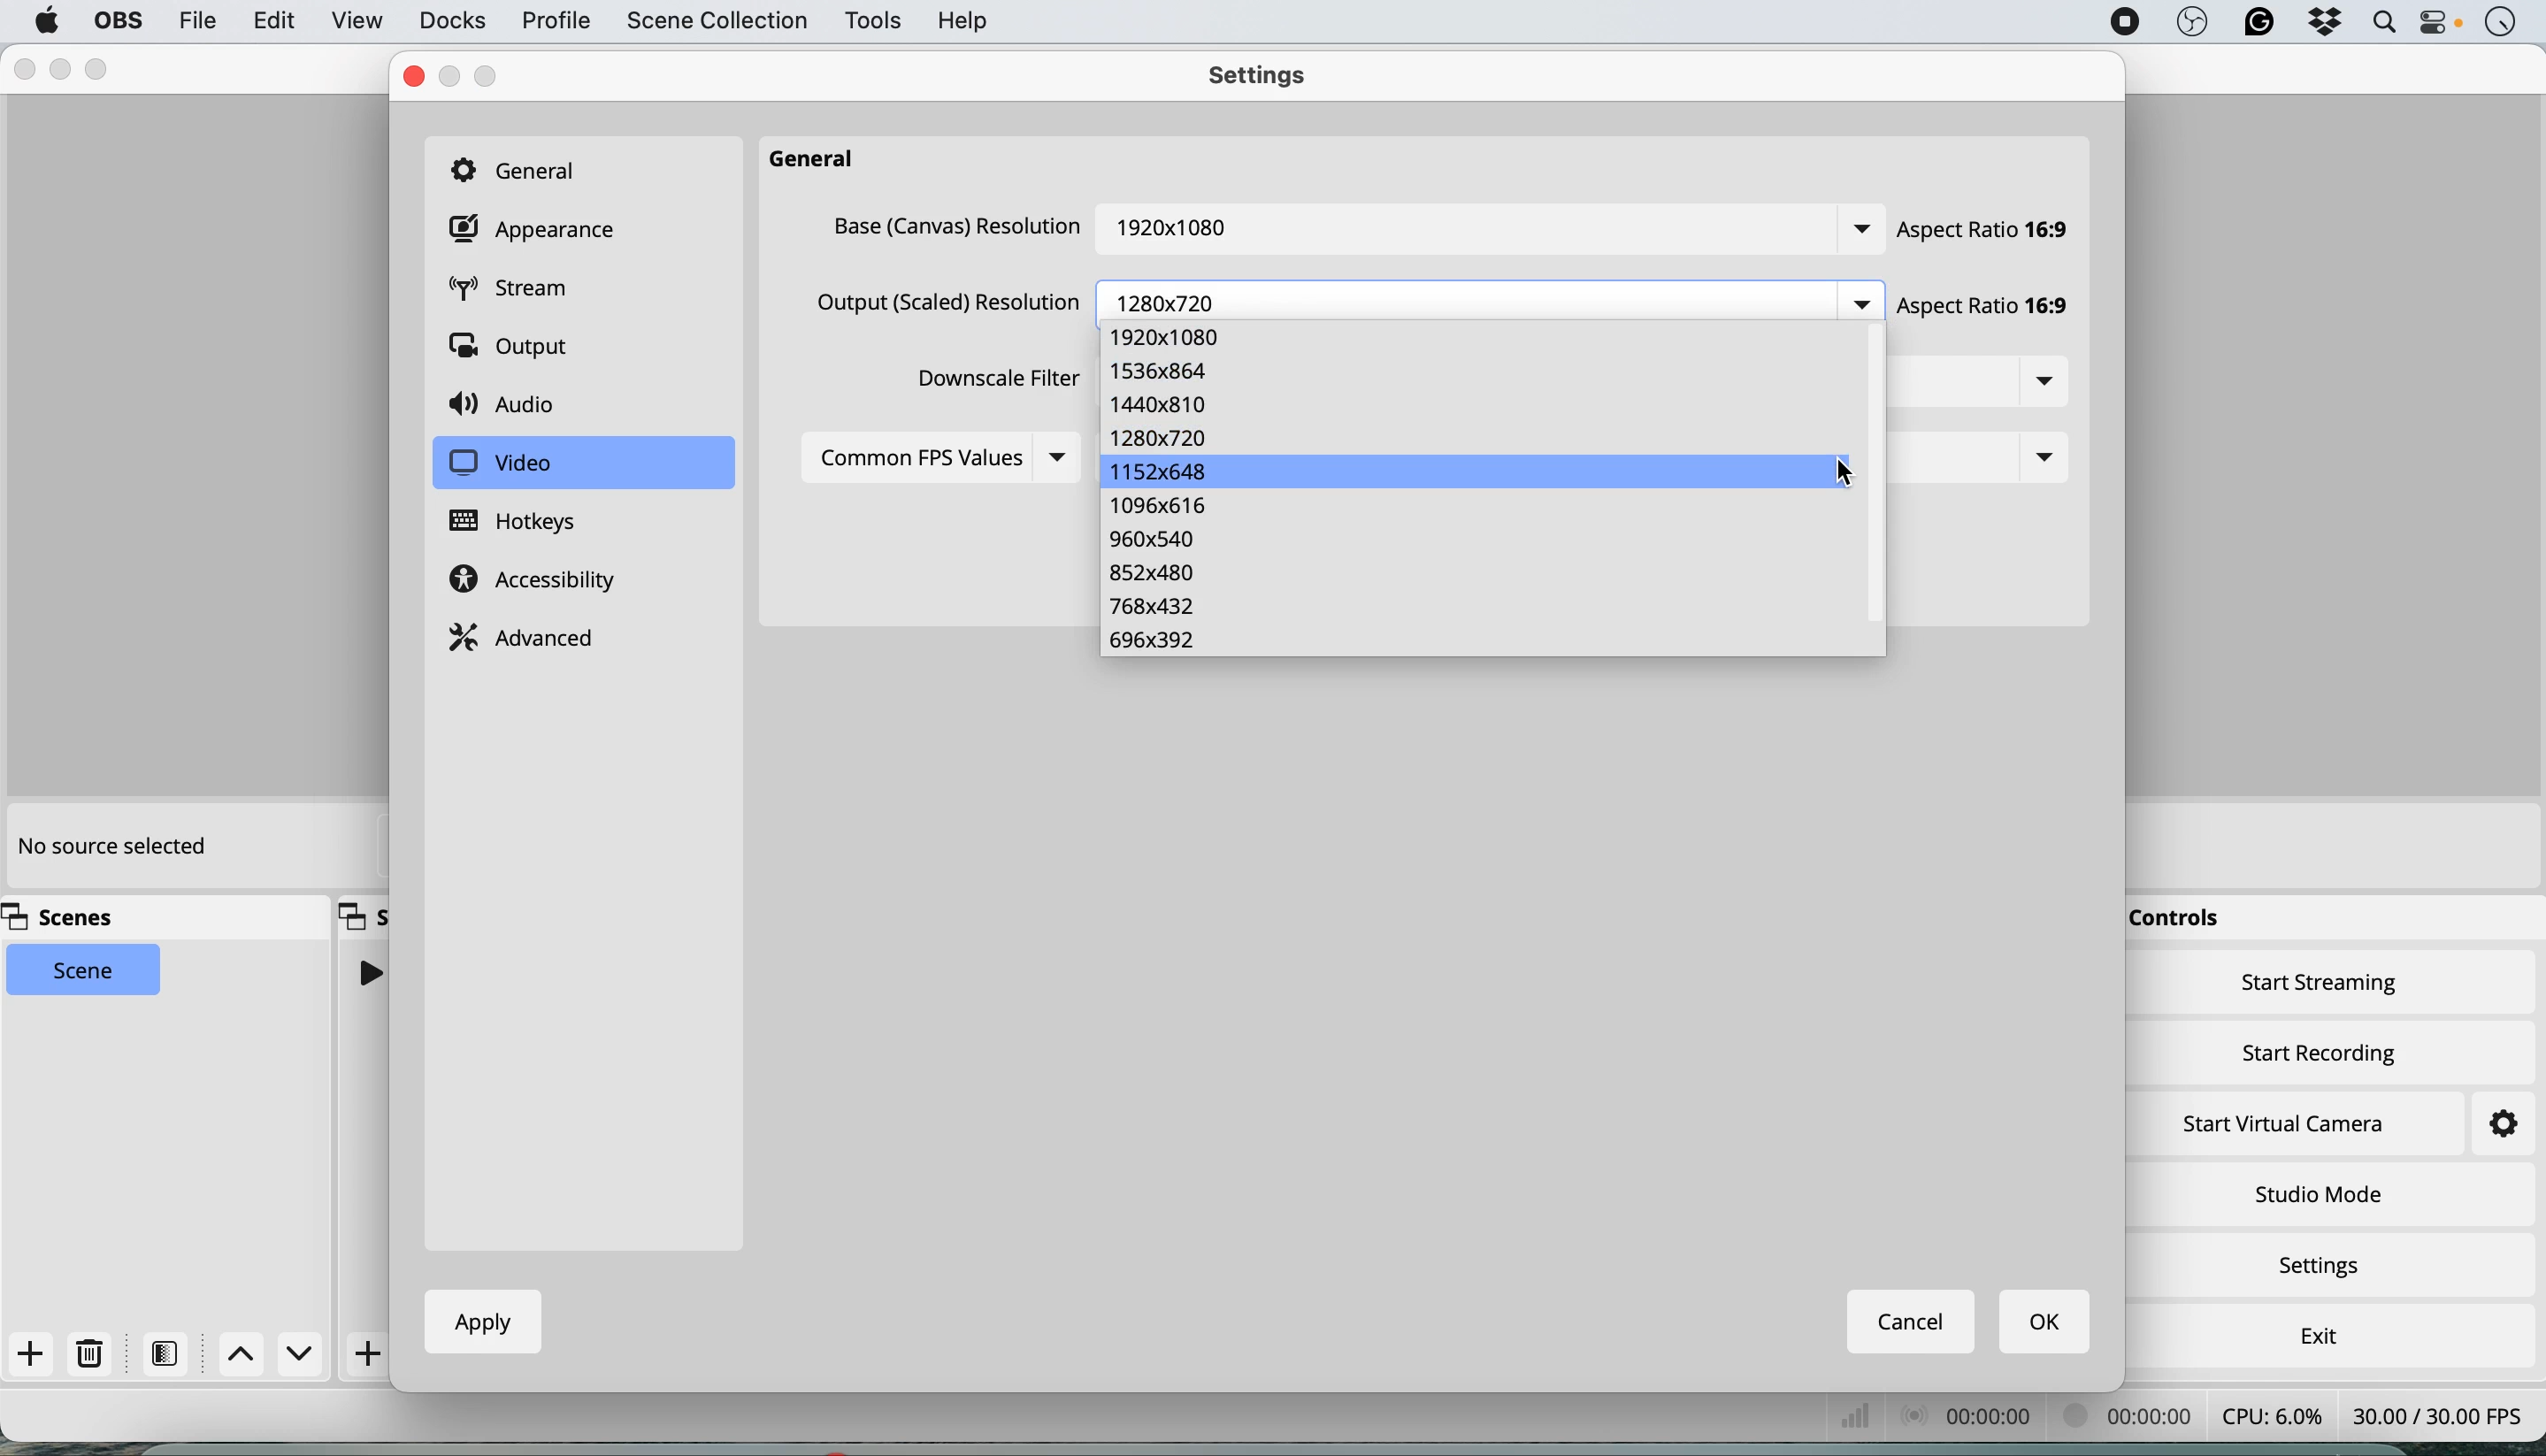 The image size is (2546, 1456). What do you see at coordinates (1267, 79) in the screenshot?
I see `settings` at bounding box center [1267, 79].